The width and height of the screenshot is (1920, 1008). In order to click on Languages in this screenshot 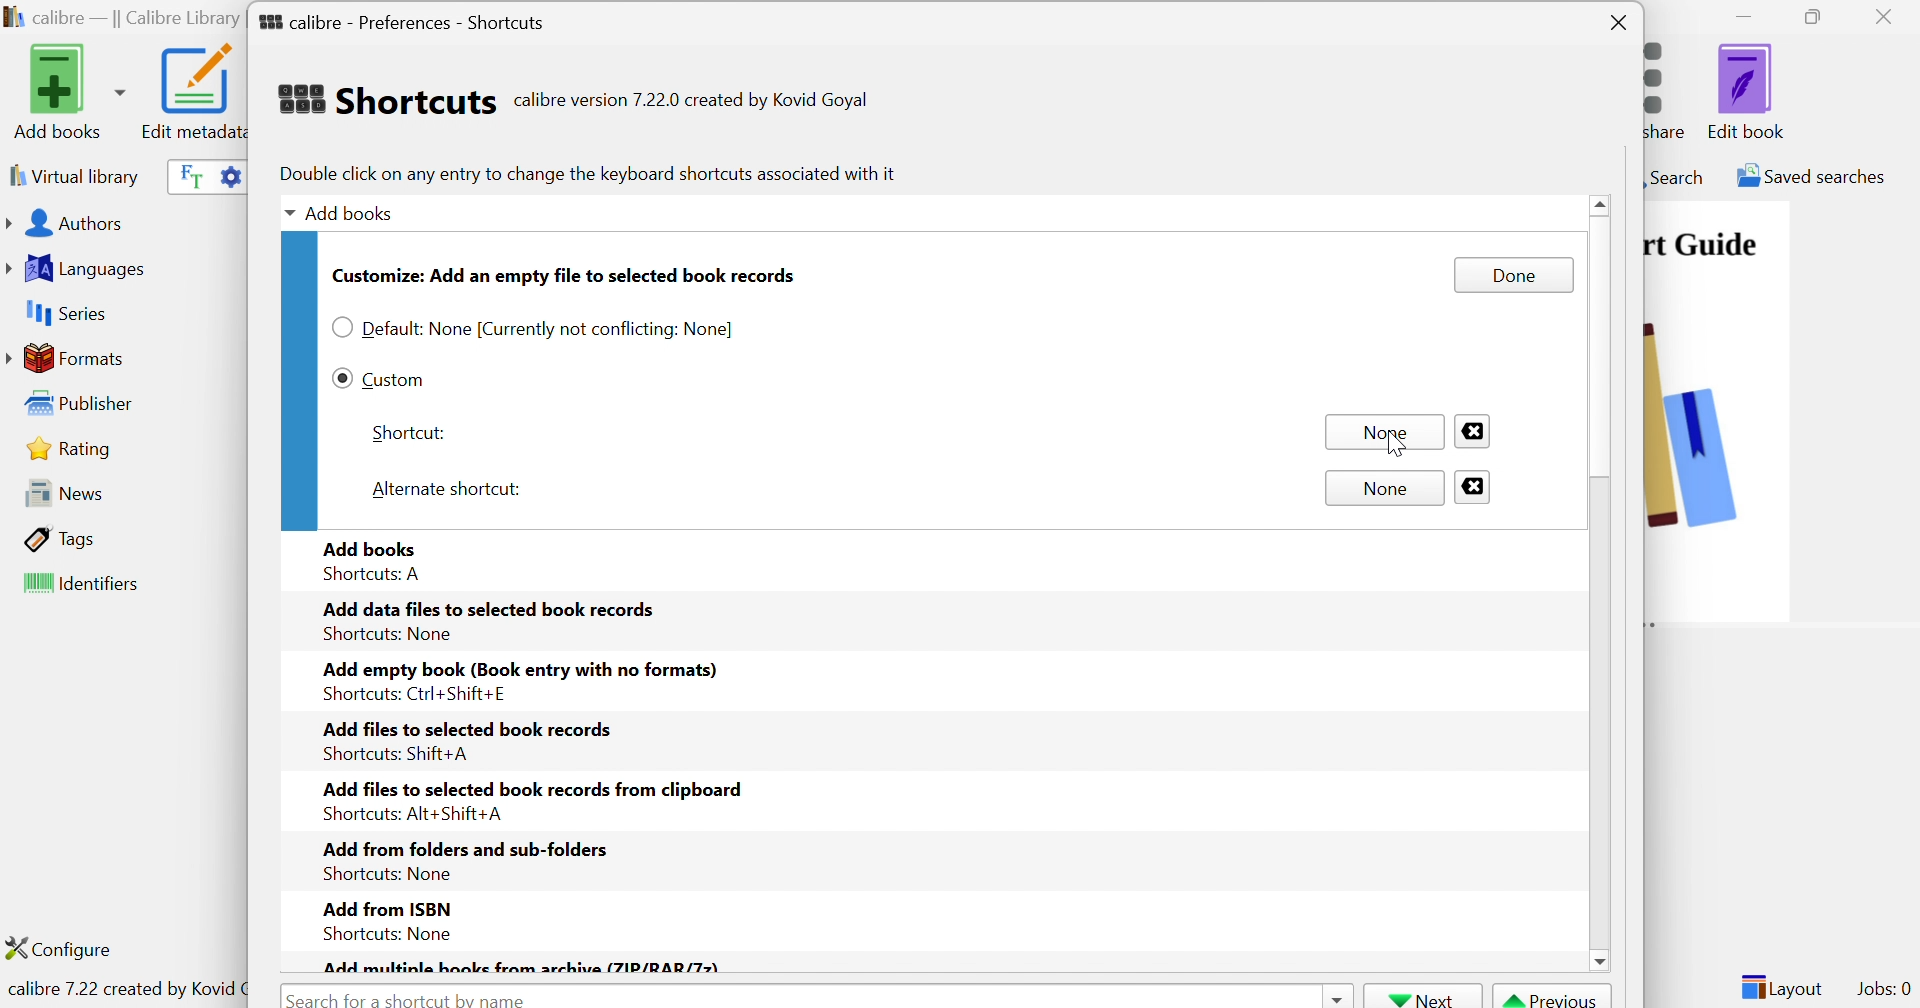, I will do `click(79, 269)`.